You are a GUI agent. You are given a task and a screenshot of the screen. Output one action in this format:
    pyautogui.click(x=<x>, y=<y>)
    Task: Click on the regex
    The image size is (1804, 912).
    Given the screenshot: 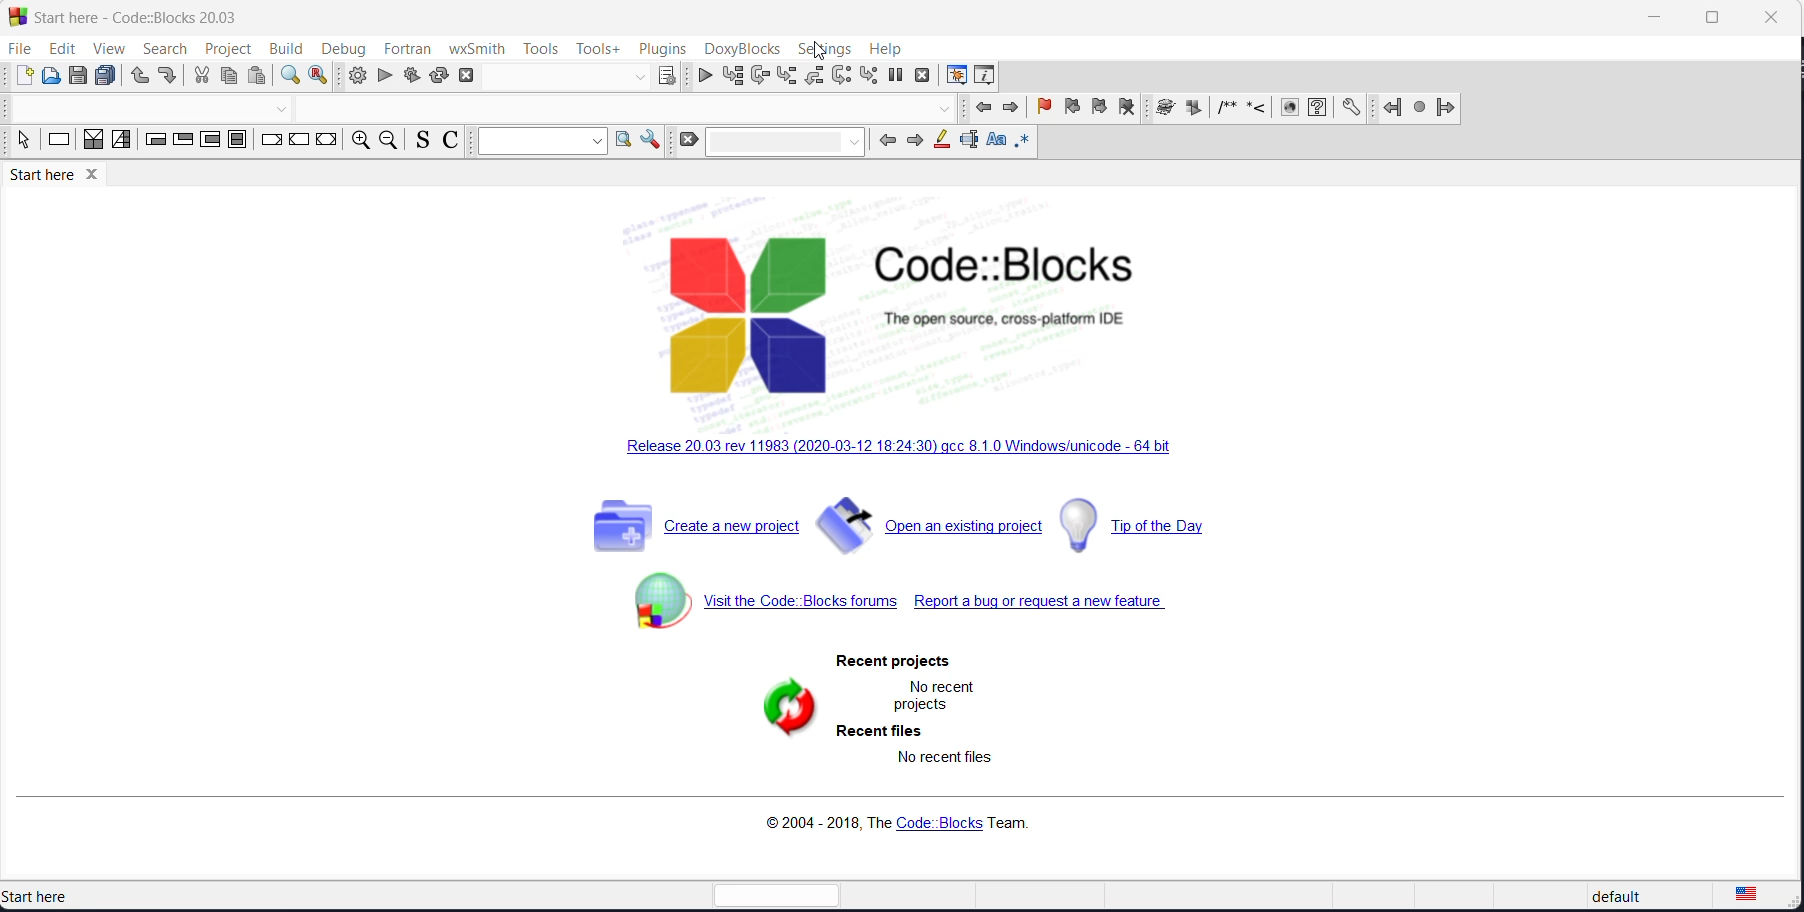 What is the action you would take?
    pyautogui.click(x=1024, y=141)
    